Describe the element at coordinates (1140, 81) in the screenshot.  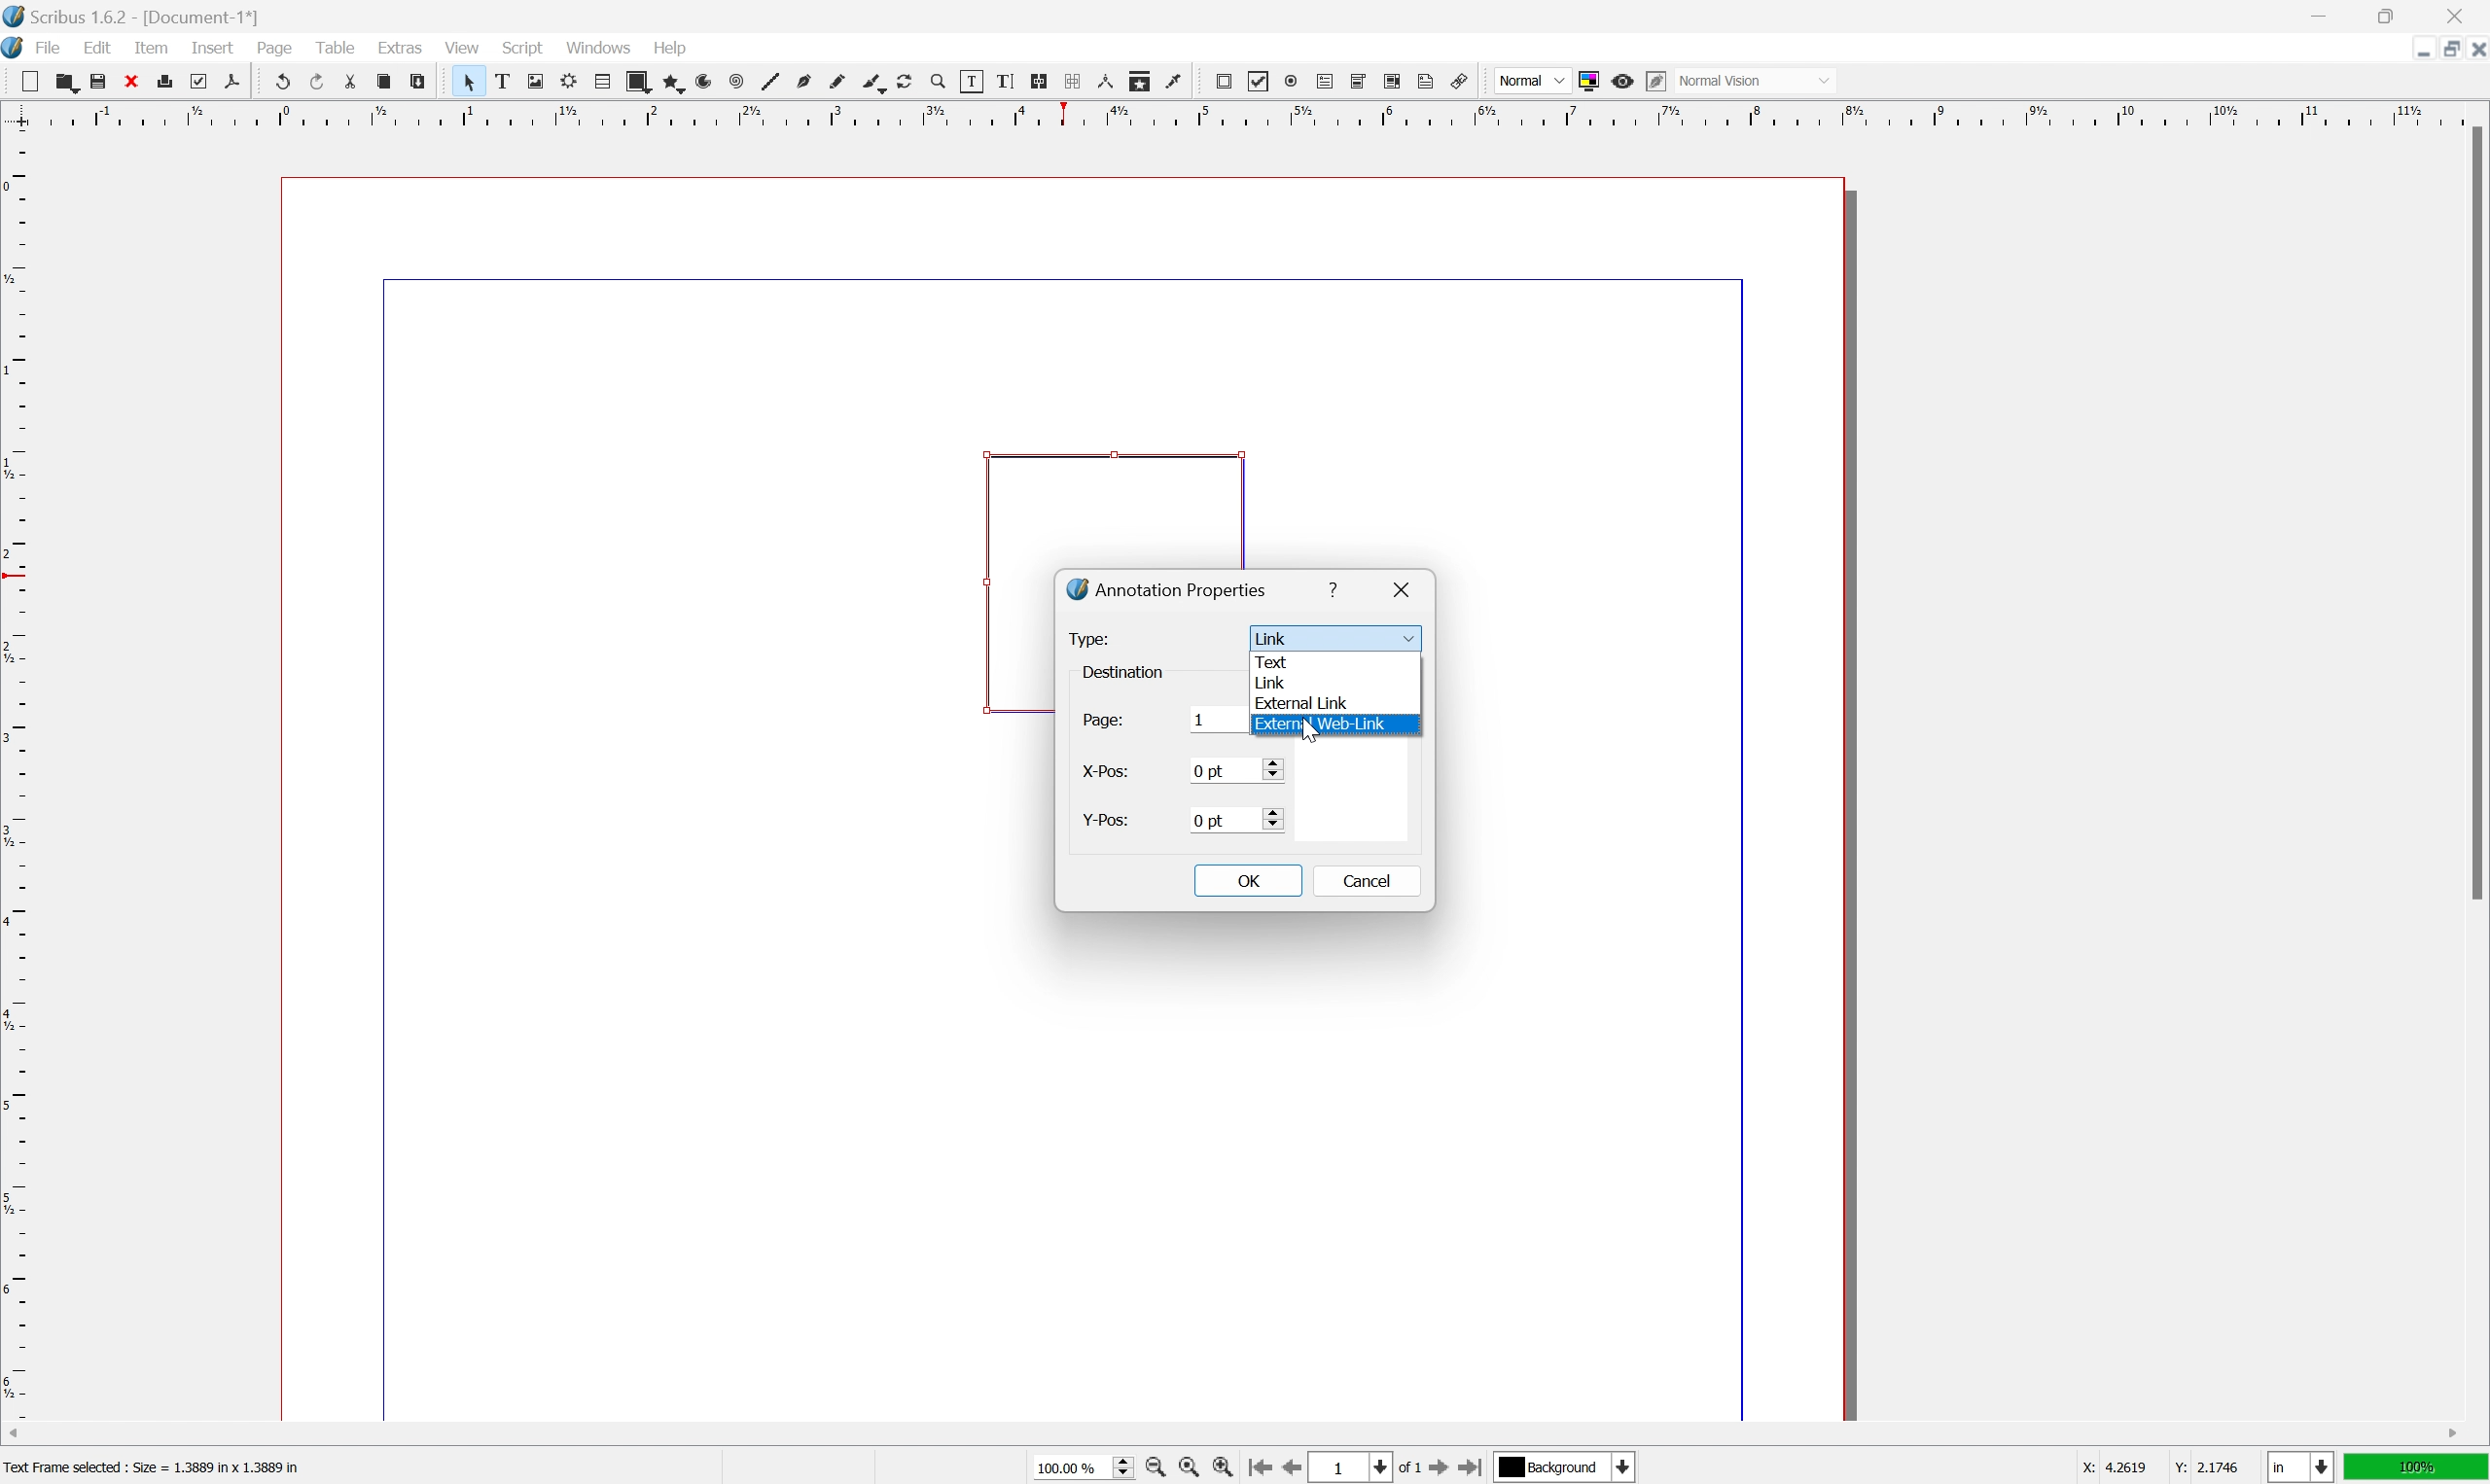
I see `copy item properties` at that location.